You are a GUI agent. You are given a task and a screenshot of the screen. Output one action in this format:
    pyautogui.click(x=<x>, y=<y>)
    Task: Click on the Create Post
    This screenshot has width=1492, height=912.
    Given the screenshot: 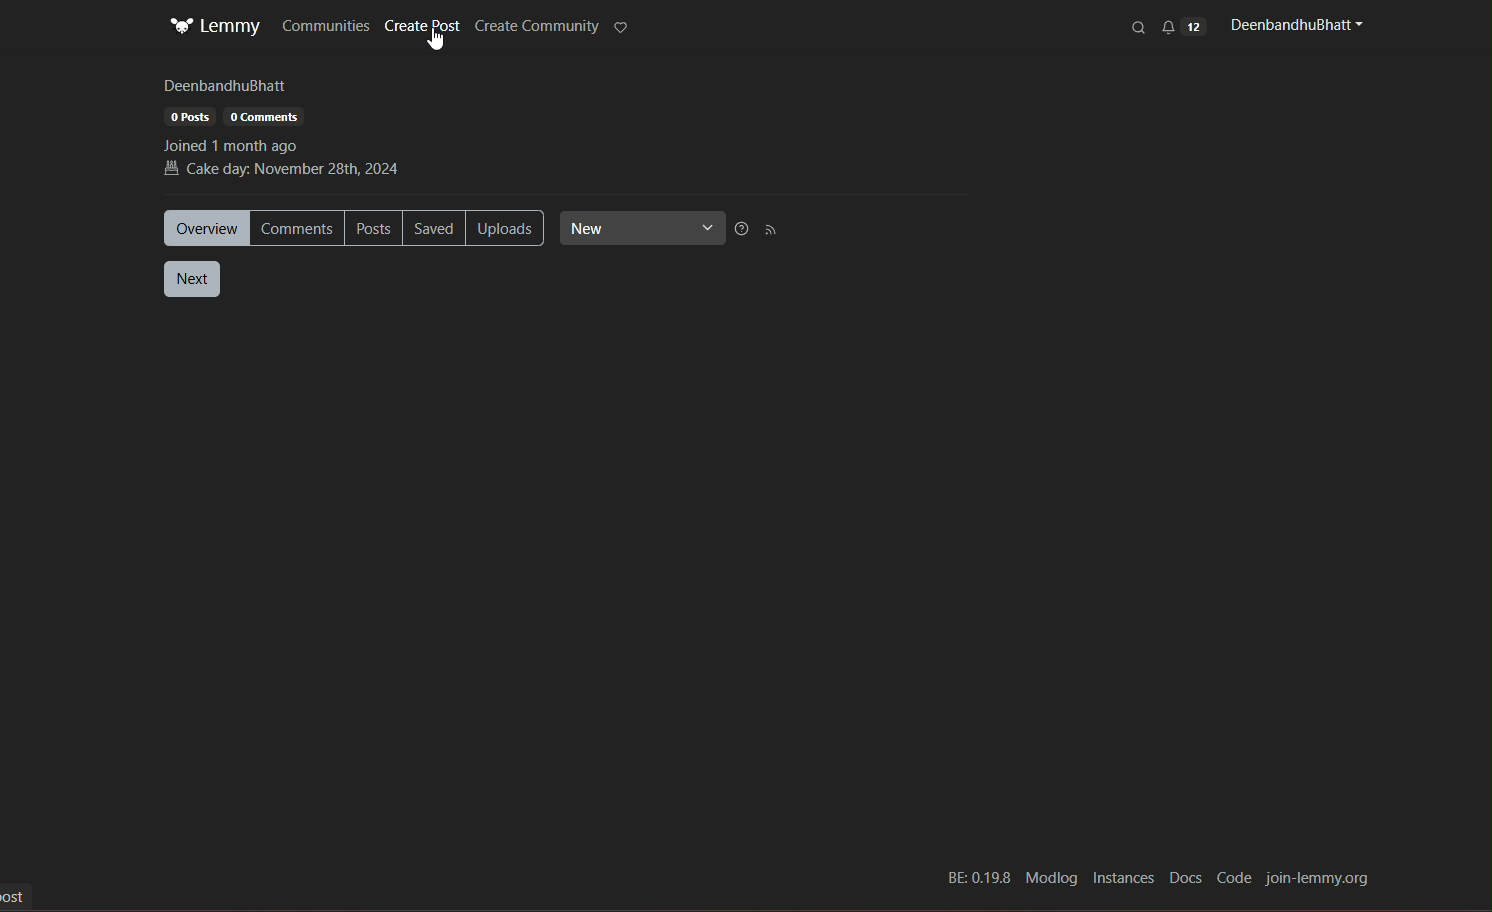 What is the action you would take?
    pyautogui.click(x=425, y=34)
    